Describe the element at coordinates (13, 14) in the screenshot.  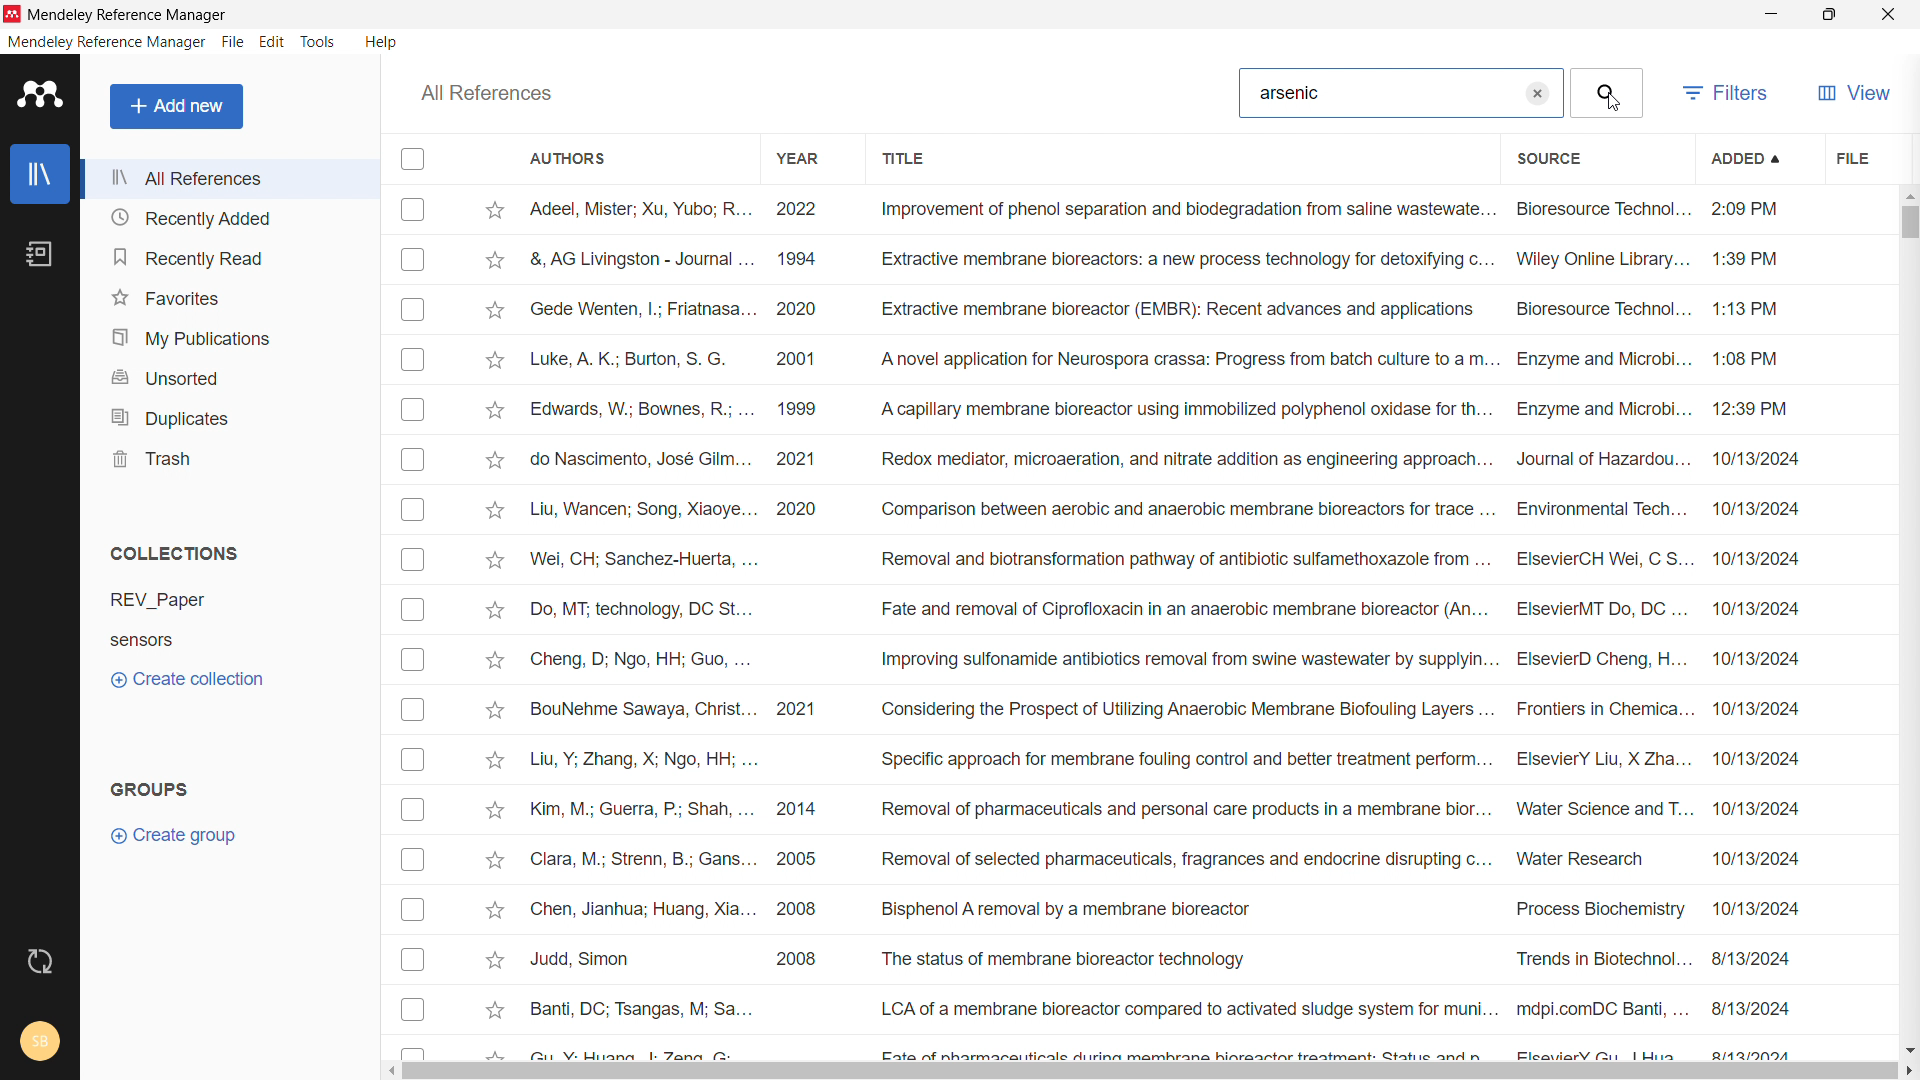
I see `logo` at that location.